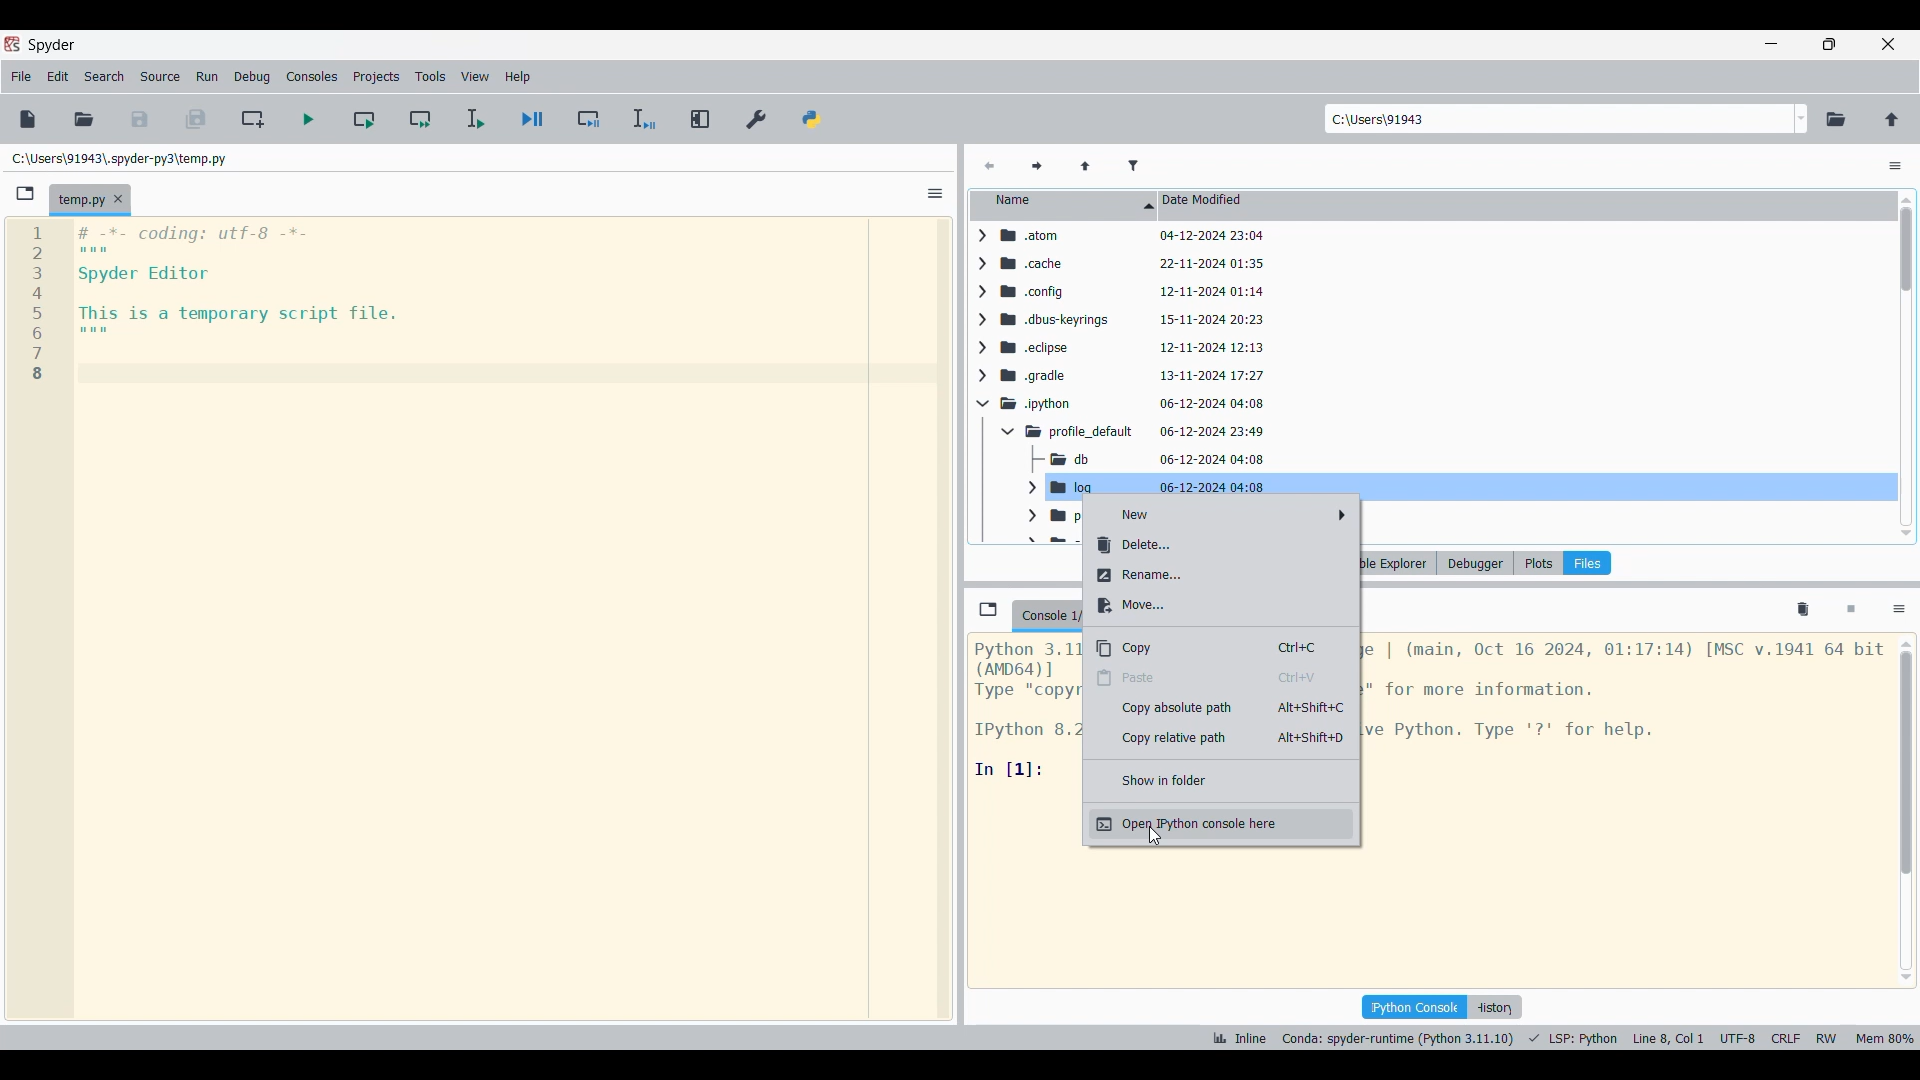  Describe the element at coordinates (1222, 515) in the screenshot. I see `New options` at that location.